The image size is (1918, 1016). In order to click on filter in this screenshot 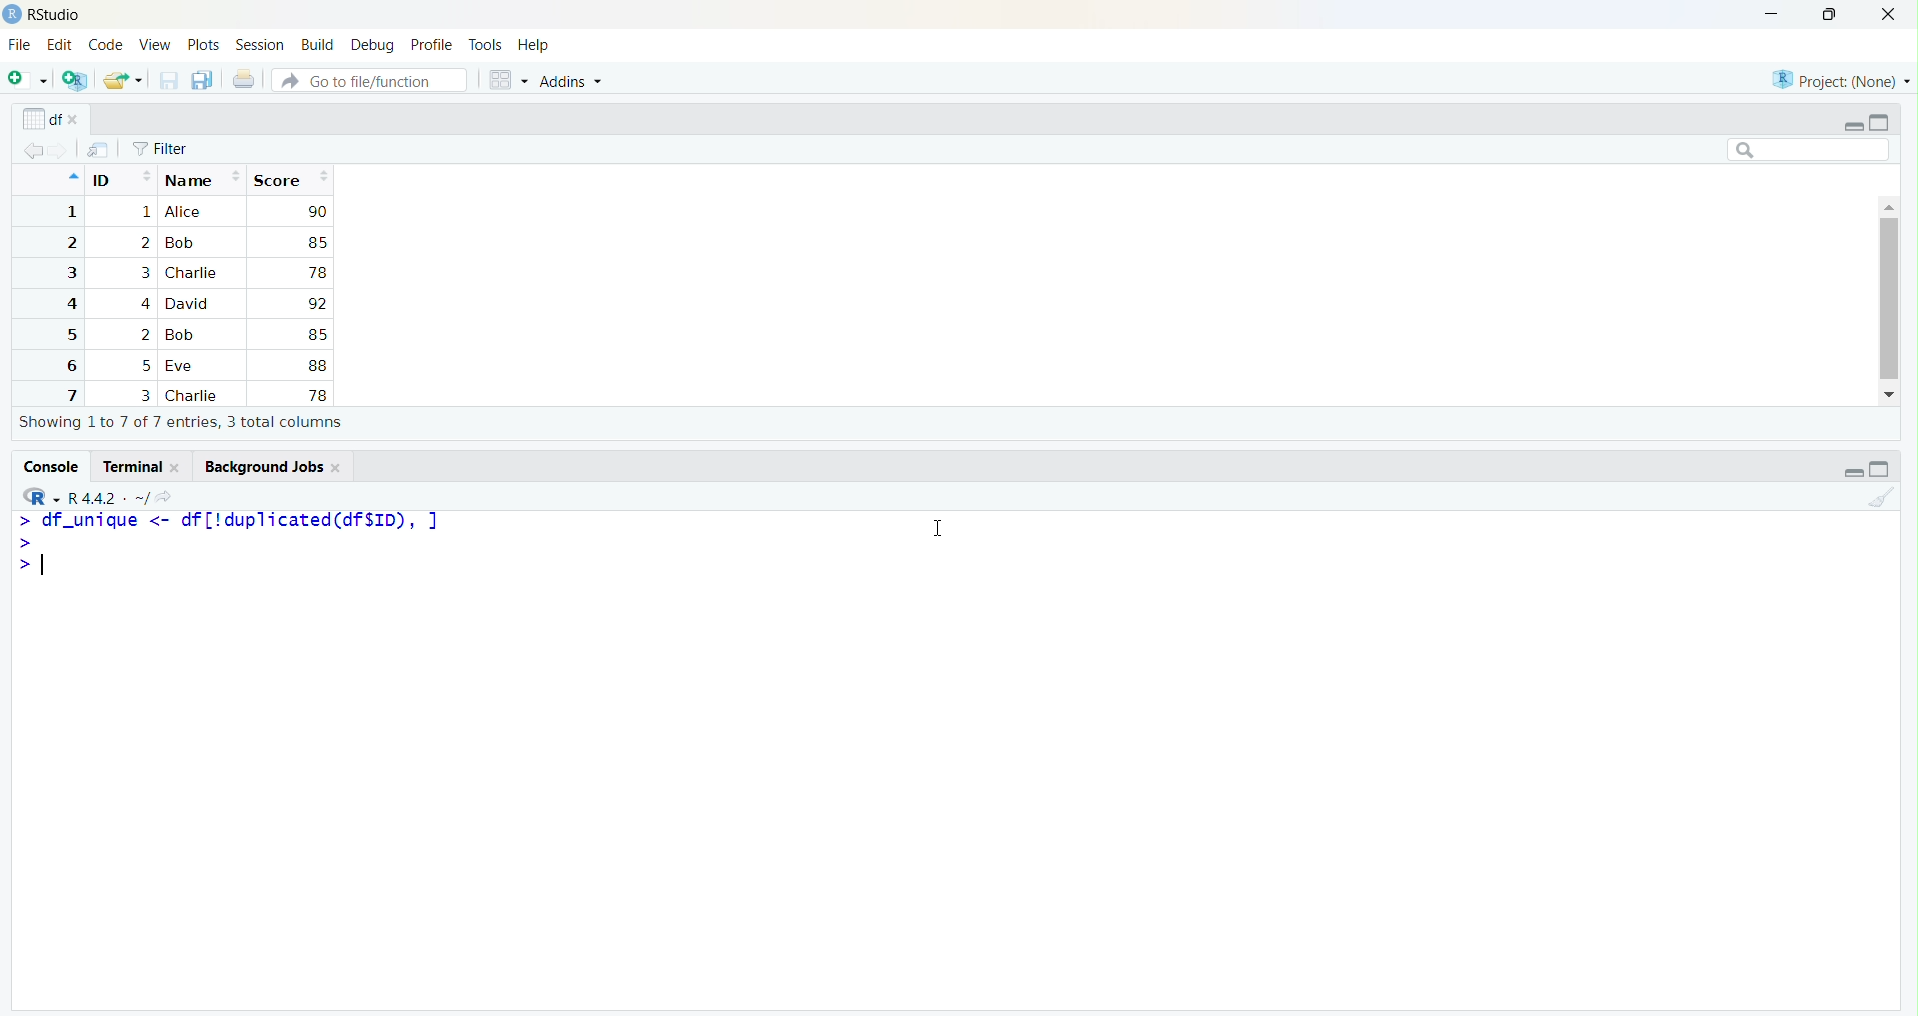, I will do `click(161, 149)`.